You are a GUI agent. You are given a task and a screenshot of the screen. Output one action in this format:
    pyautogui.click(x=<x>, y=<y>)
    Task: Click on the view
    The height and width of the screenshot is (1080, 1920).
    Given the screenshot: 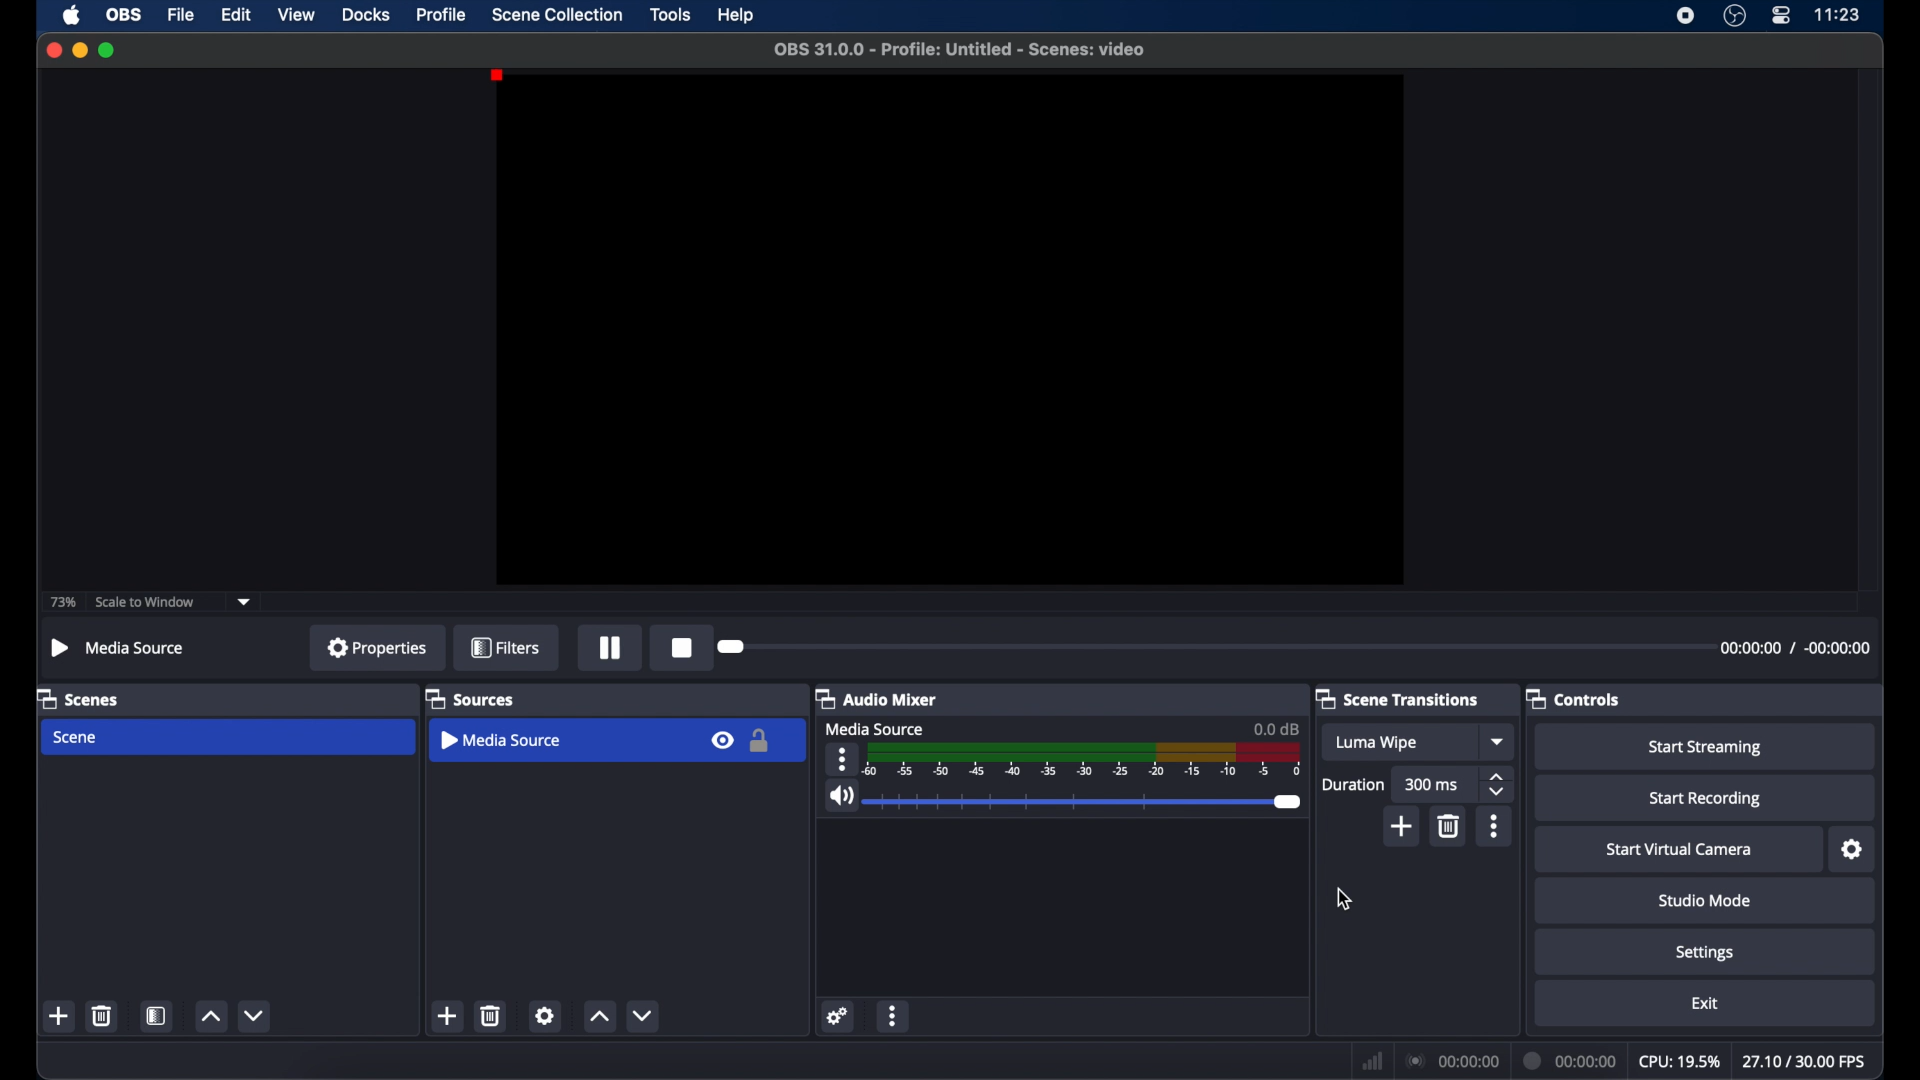 What is the action you would take?
    pyautogui.click(x=296, y=14)
    